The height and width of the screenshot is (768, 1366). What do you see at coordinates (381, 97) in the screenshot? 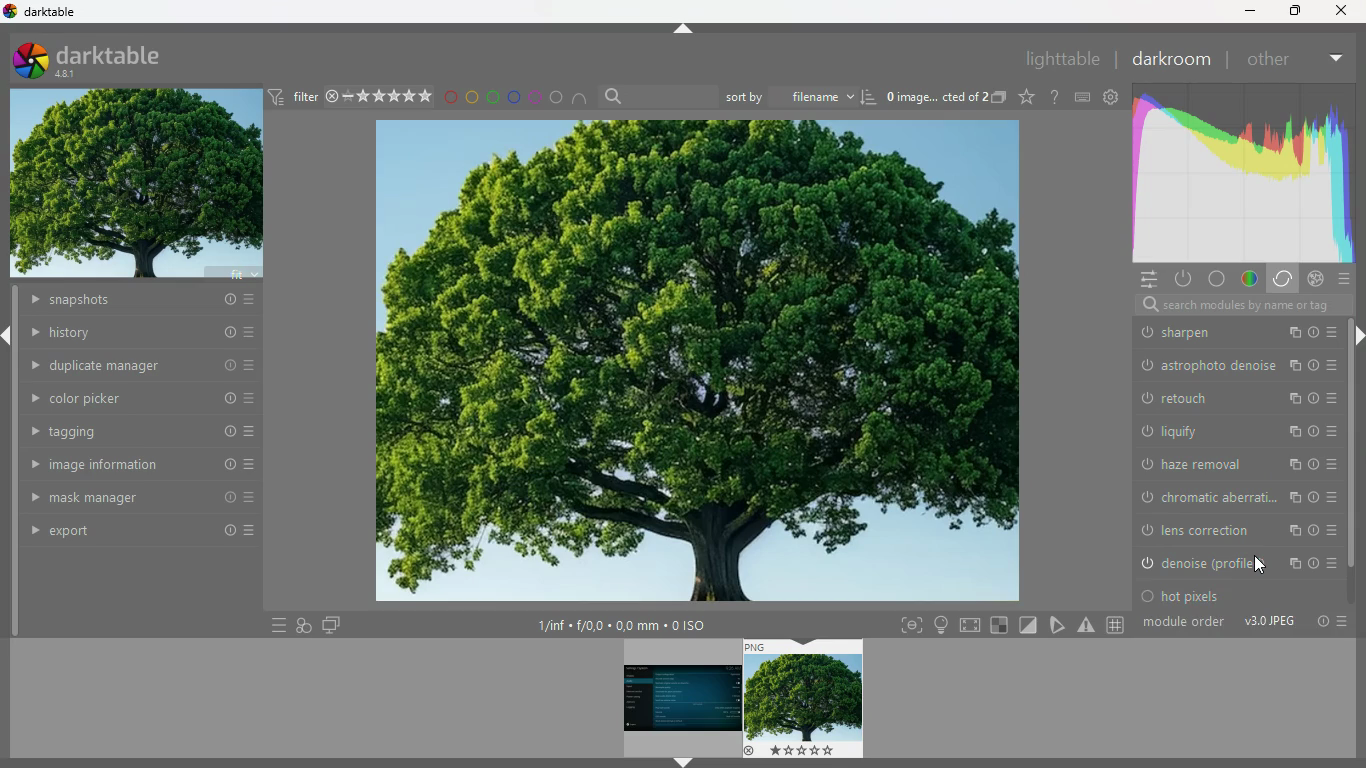
I see `rating` at bounding box center [381, 97].